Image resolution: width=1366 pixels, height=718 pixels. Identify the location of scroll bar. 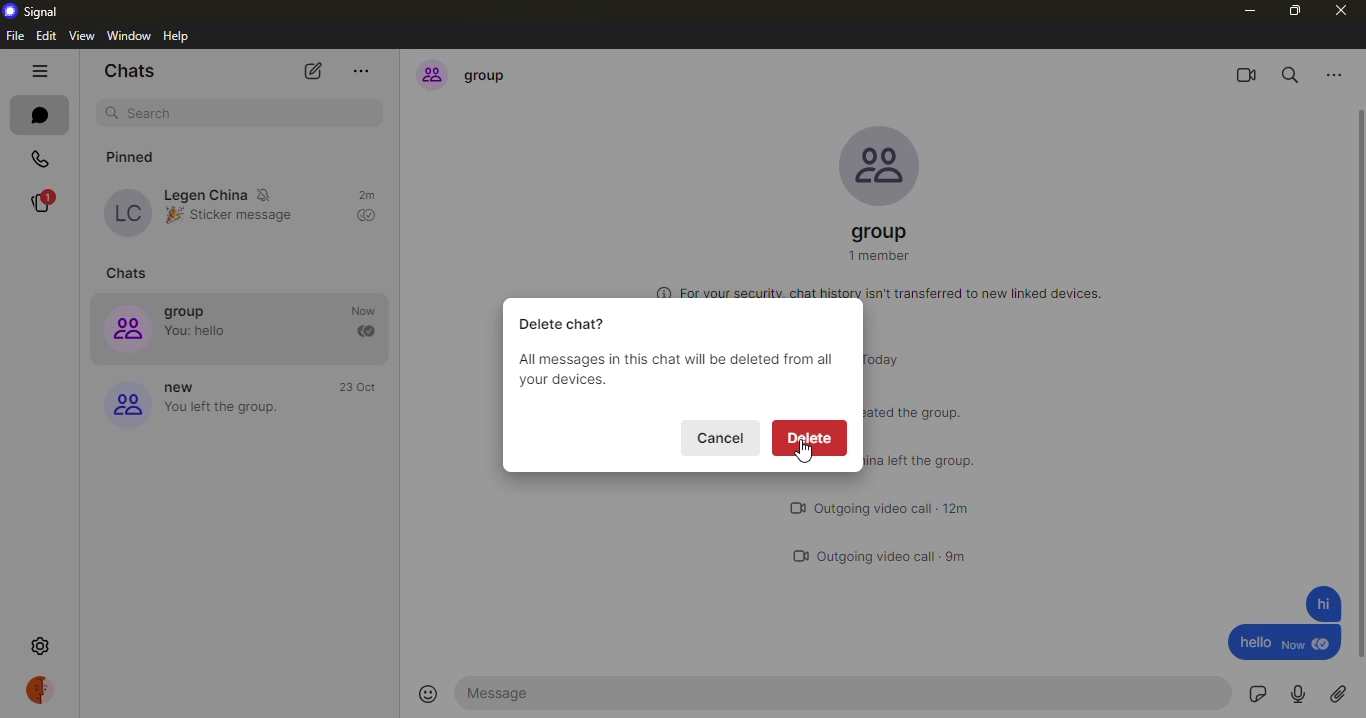
(1357, 383).